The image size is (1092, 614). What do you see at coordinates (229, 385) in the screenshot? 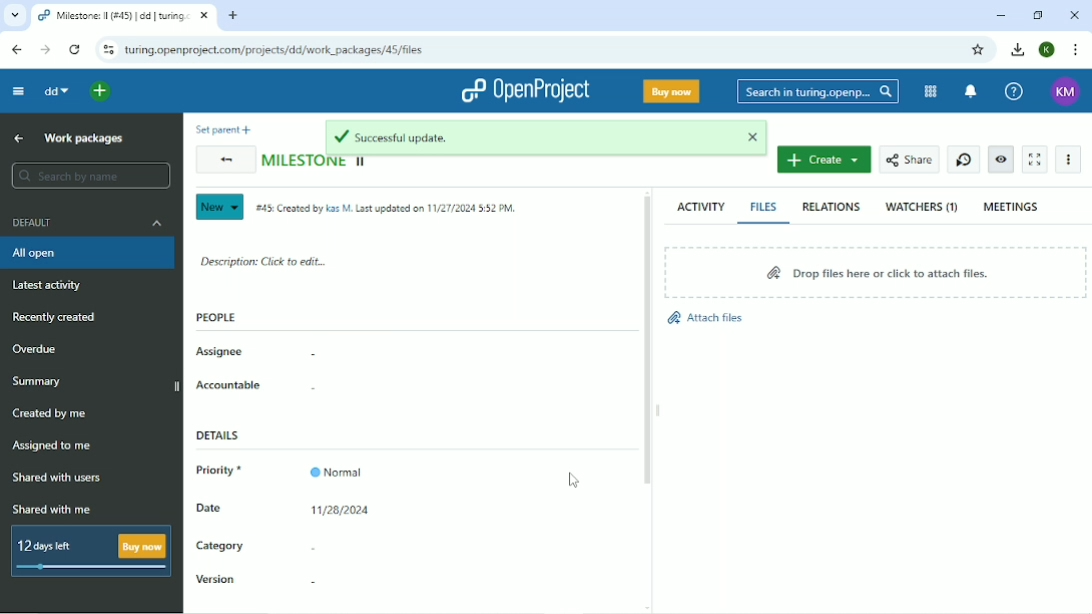
I see `Accountable` at bounding box center [229, 385].